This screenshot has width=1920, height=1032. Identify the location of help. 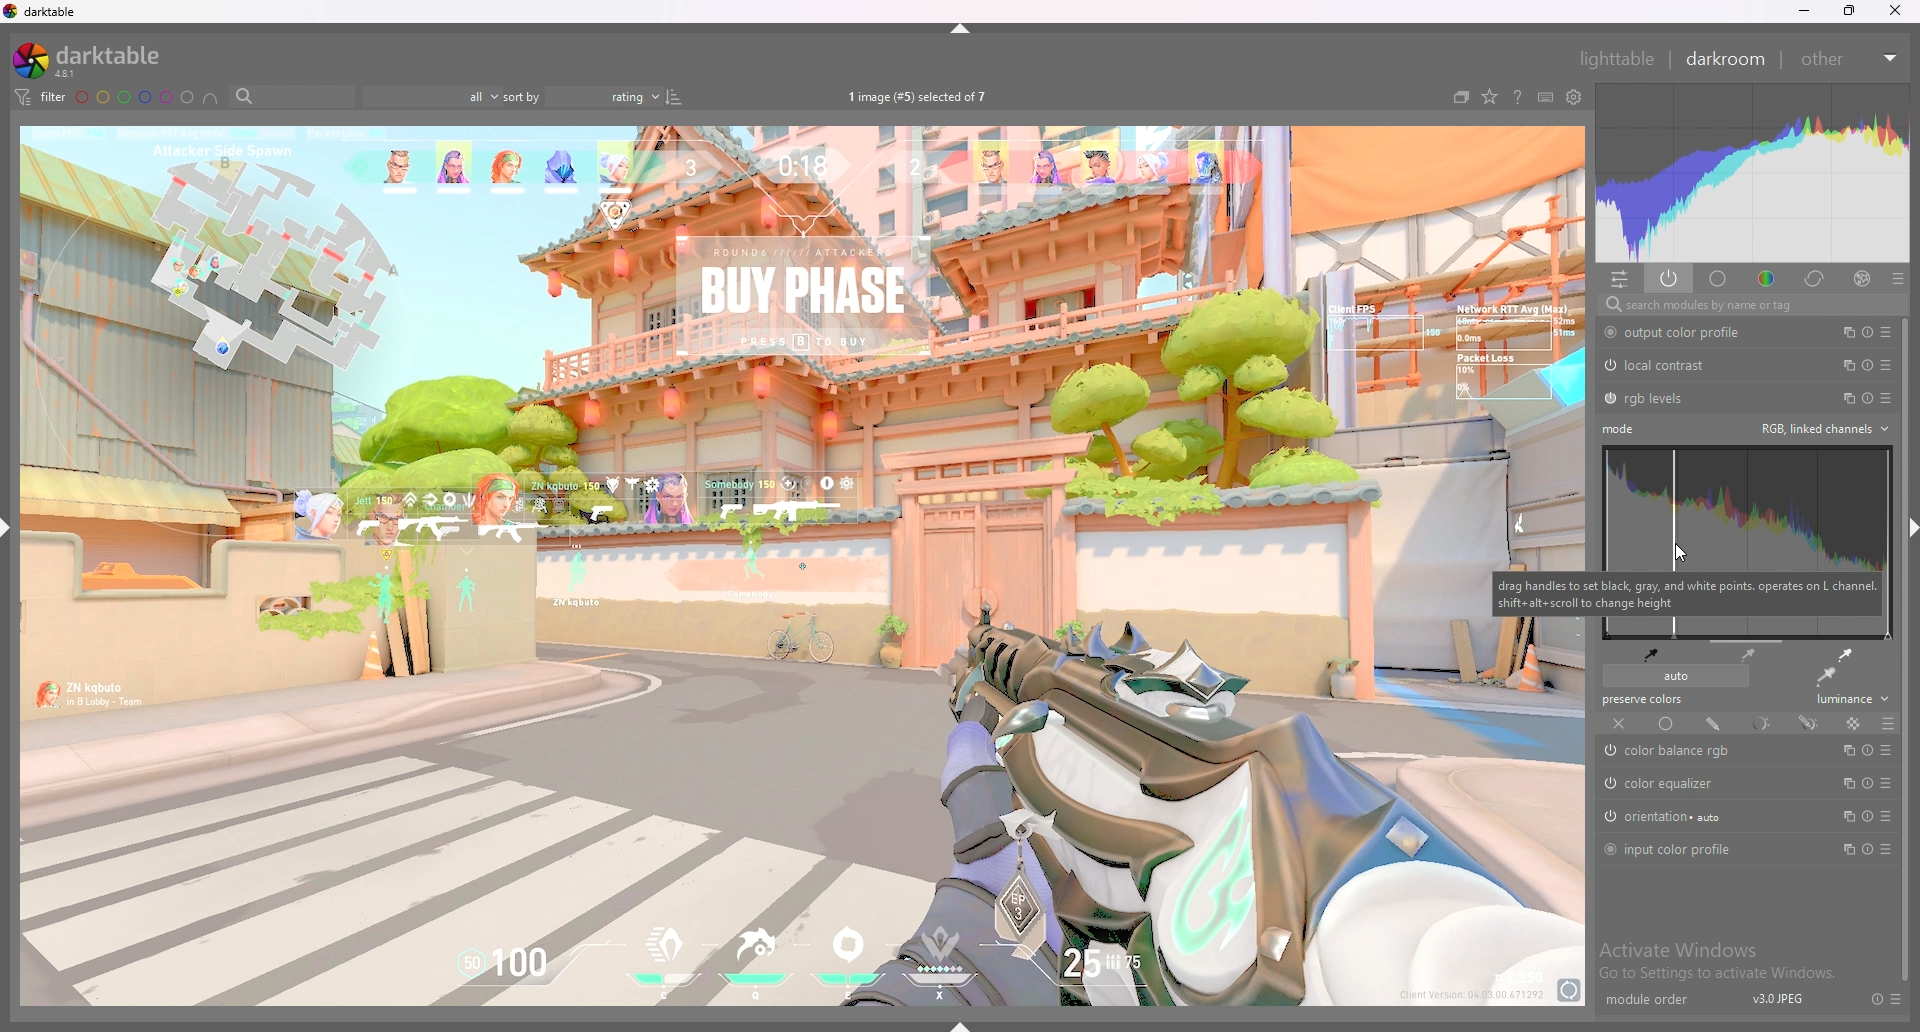
(1518, 97).